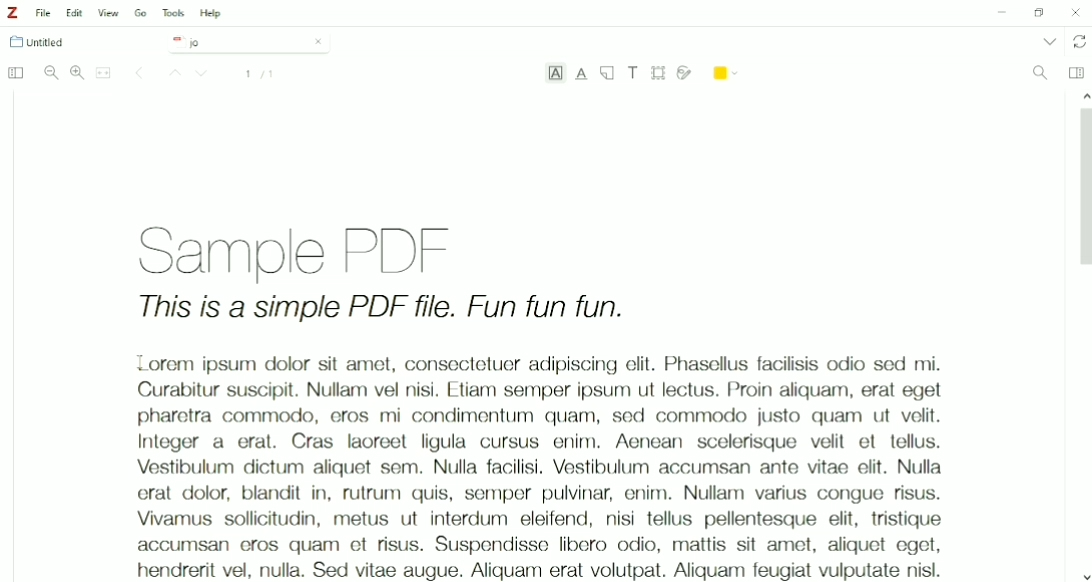 This screenshot has width=1092, height=582. Describe the element at coordinates (1040, 74) in the screenshot. I see `Find In Document` at that location.